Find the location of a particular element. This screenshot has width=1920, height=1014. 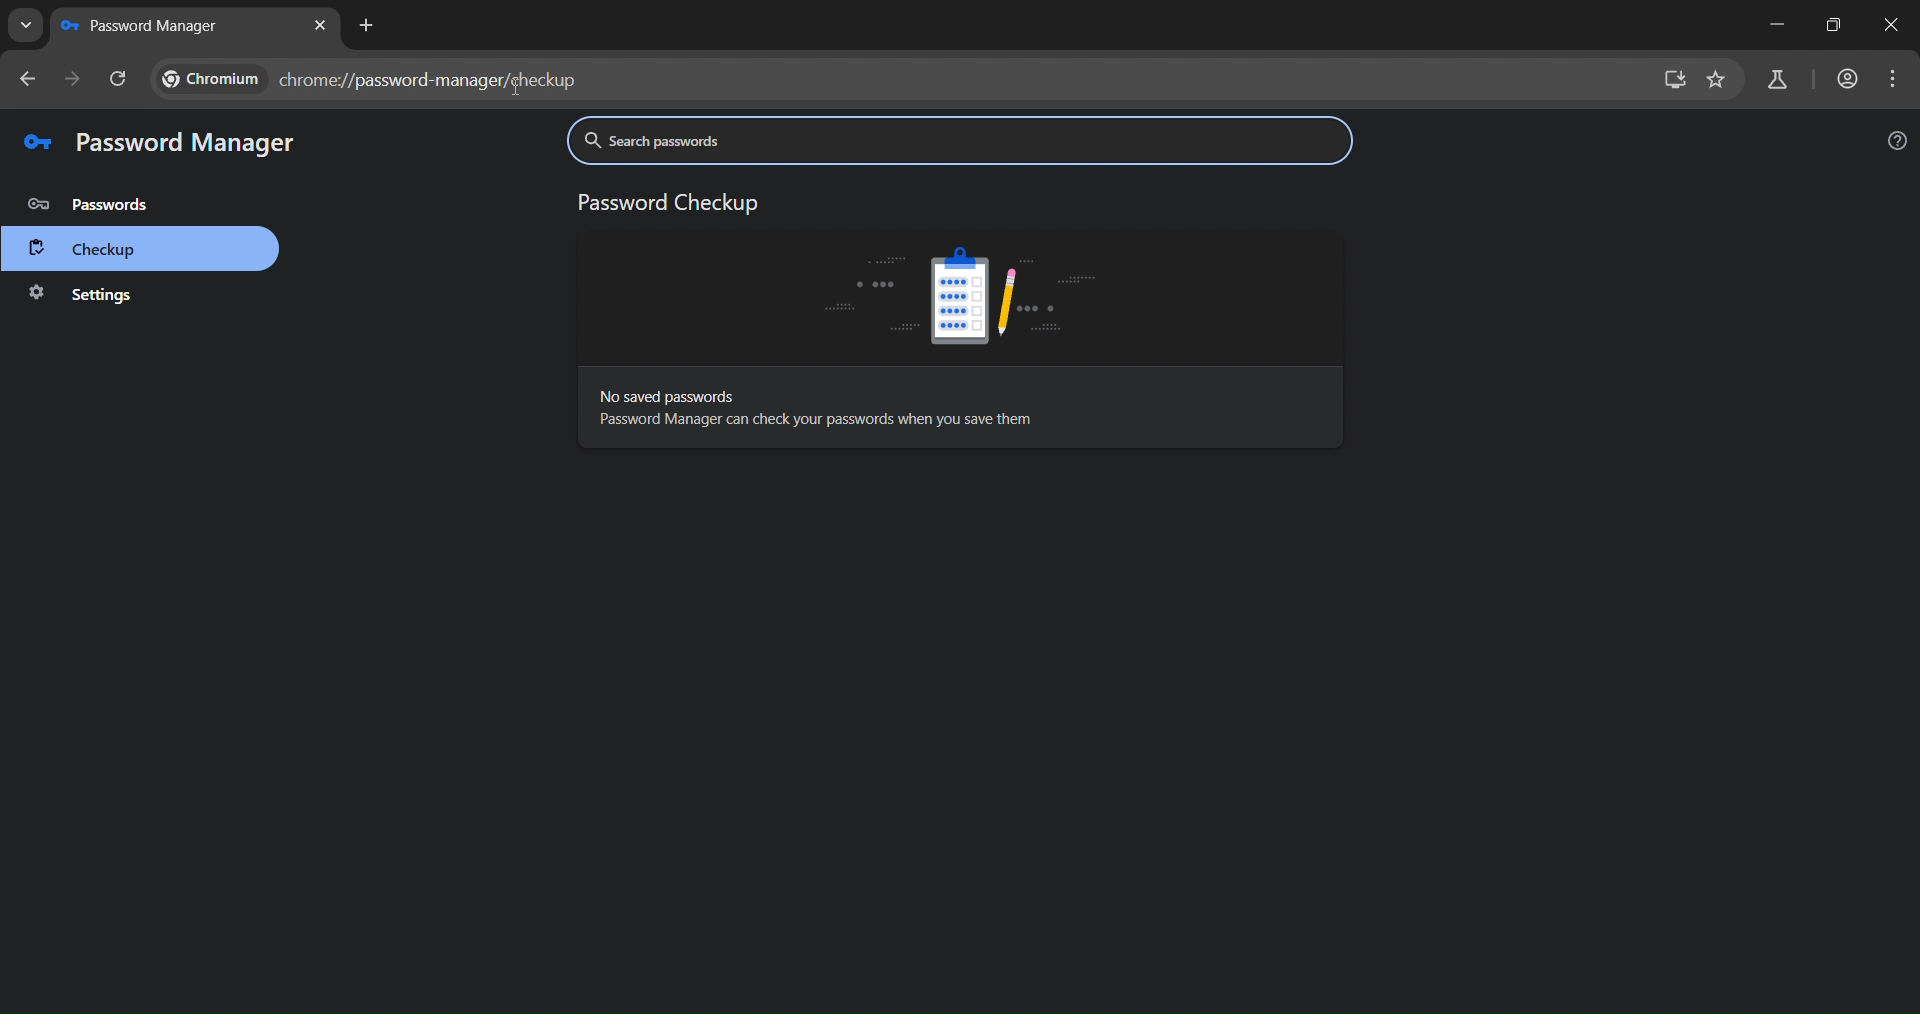

chrome://password-manager/checkup is located at coordinates (371, 79).